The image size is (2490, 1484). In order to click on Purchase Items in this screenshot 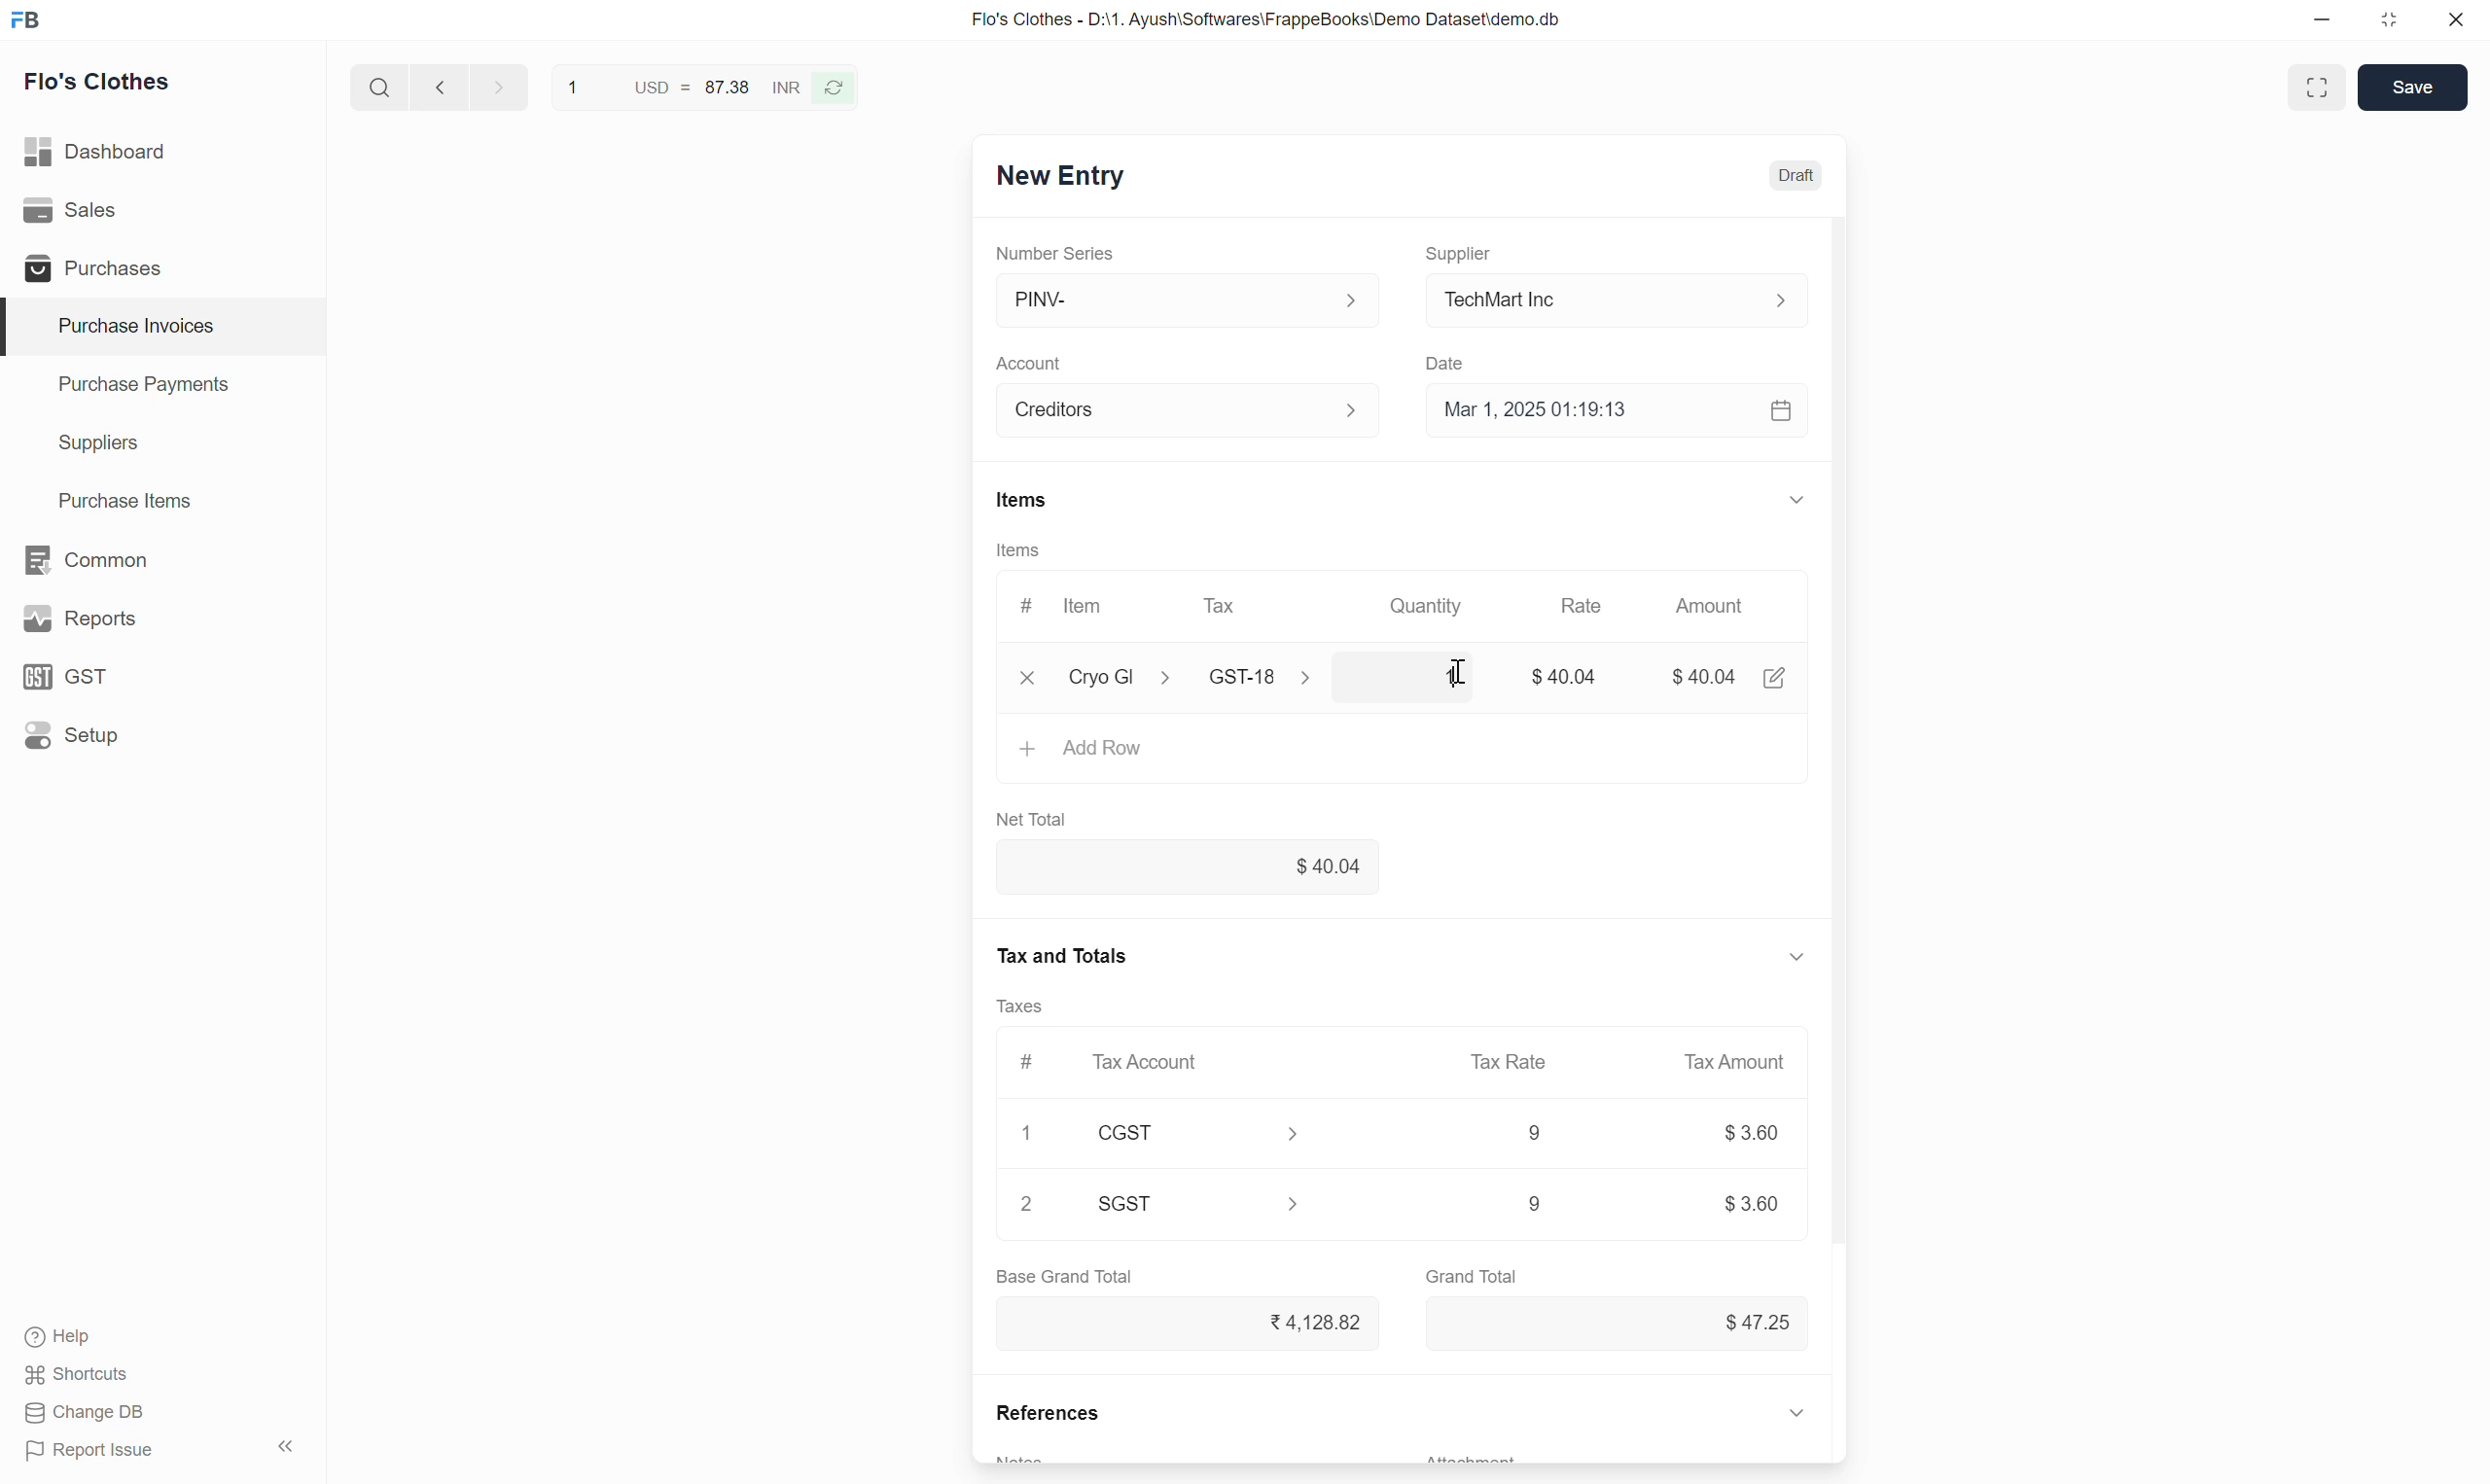, I will do `click(114, 497)`.